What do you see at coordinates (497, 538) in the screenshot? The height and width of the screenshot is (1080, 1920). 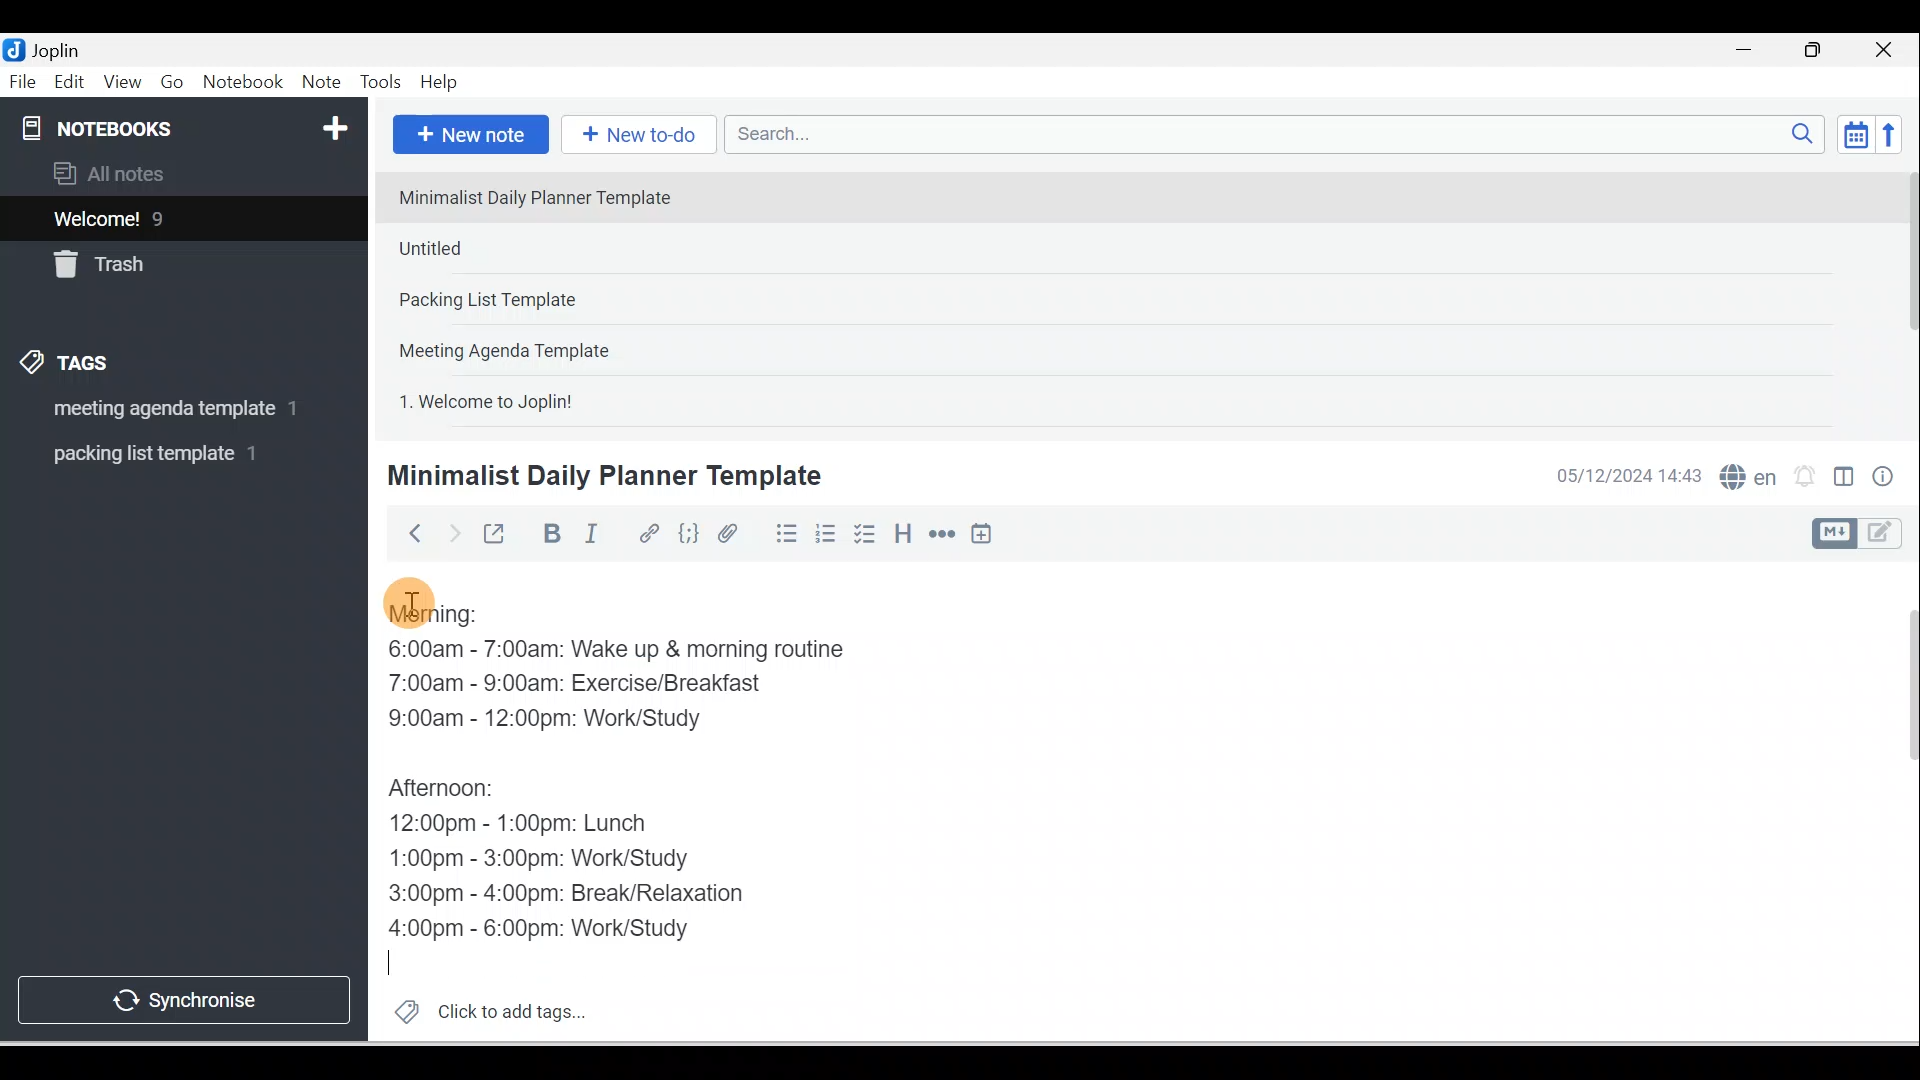 I see `Toggle external editing` at bounding box center [497, 538].